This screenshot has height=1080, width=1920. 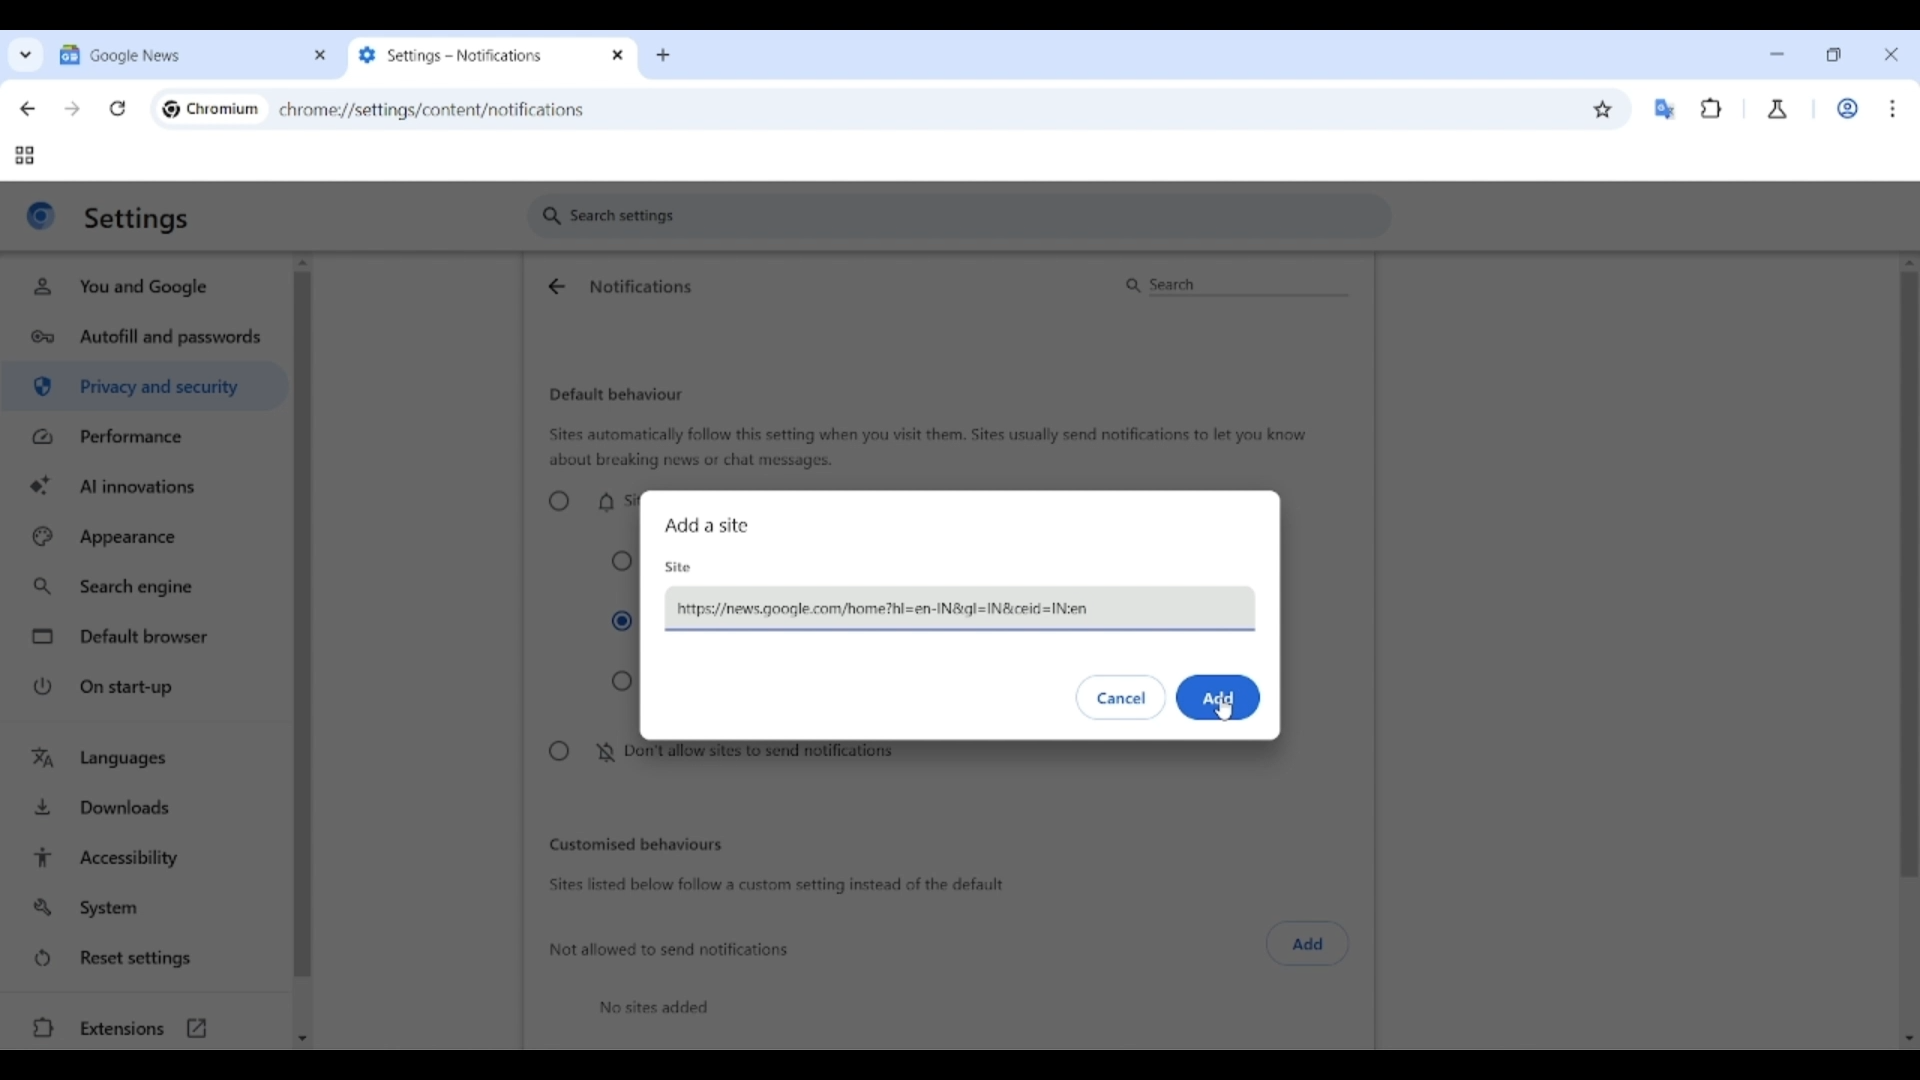 What do you see at coordinates (476, 55) in the screenshot?
I see `Tab 2` at bounding box center [476, 55].